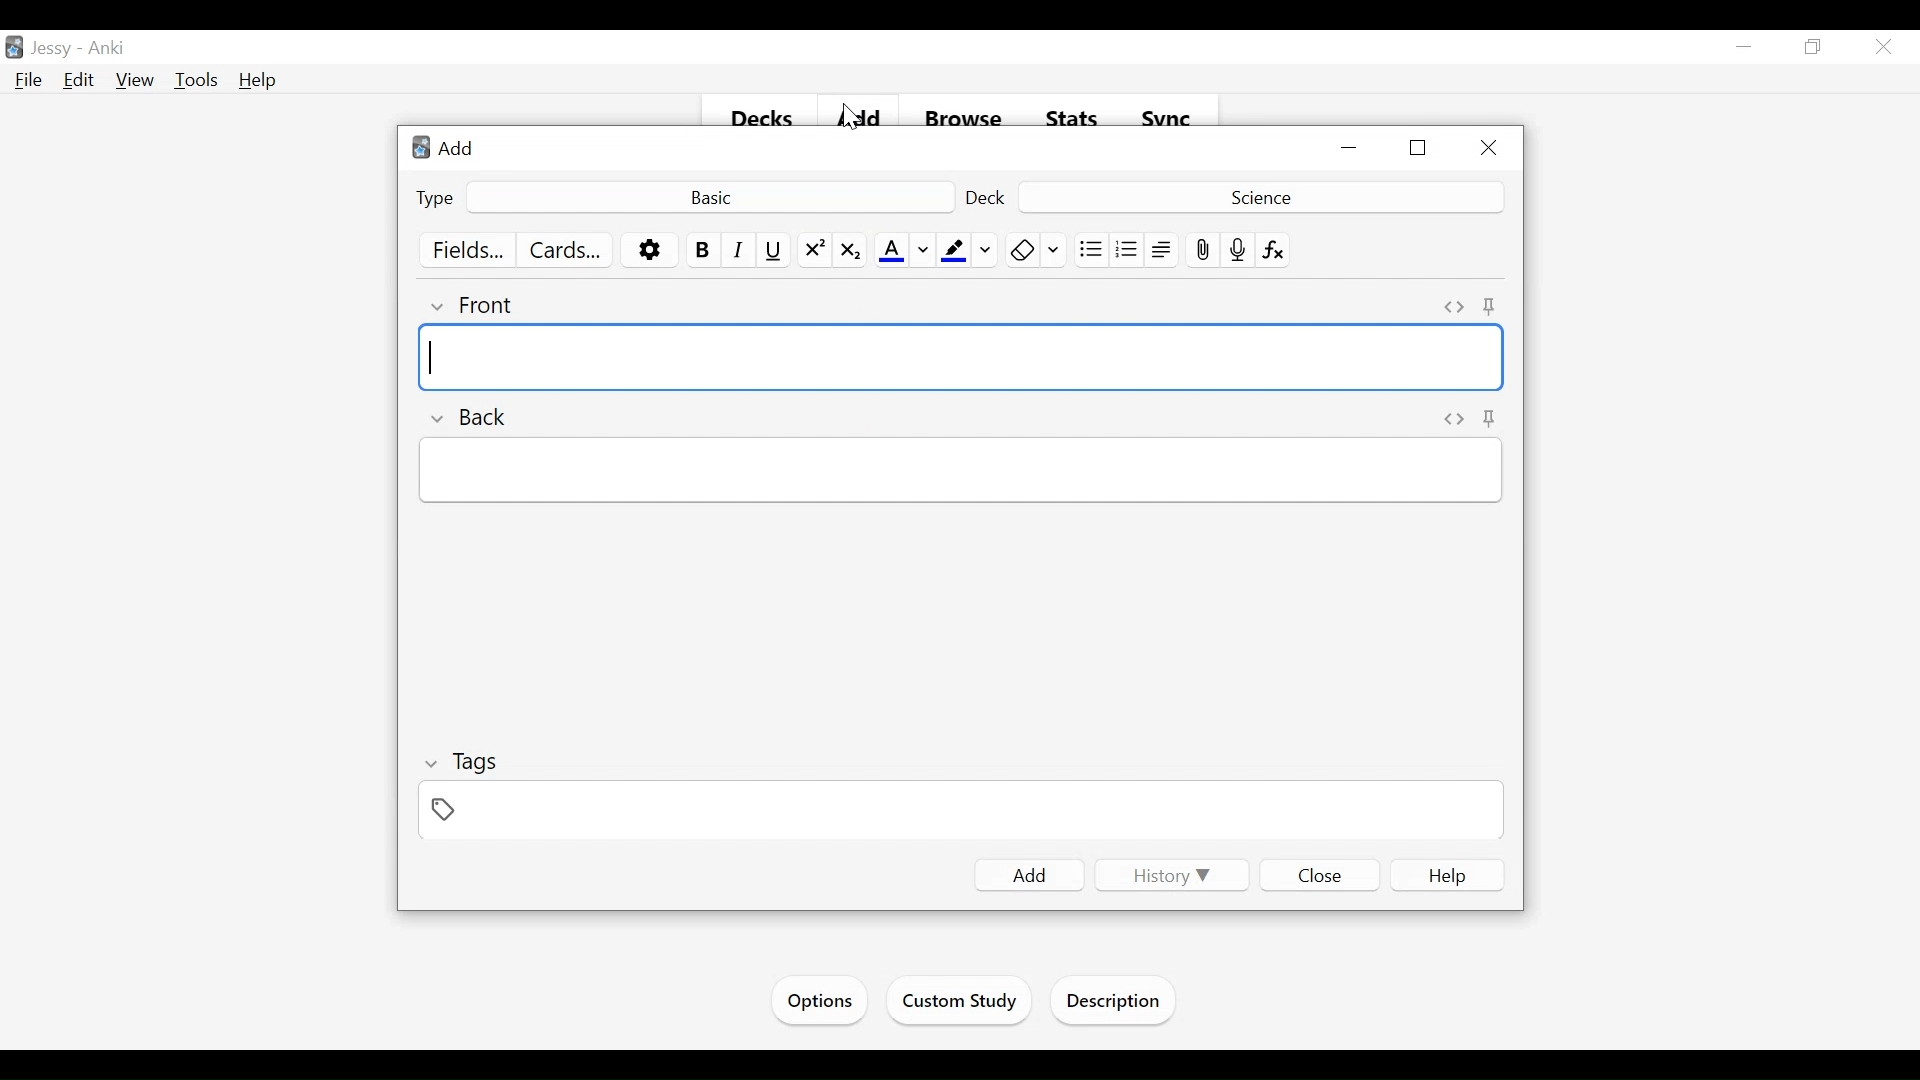  What do you see at coordinates (775, 250) in the screenshot?
I see `Underline` at bounding box center [775, 250].